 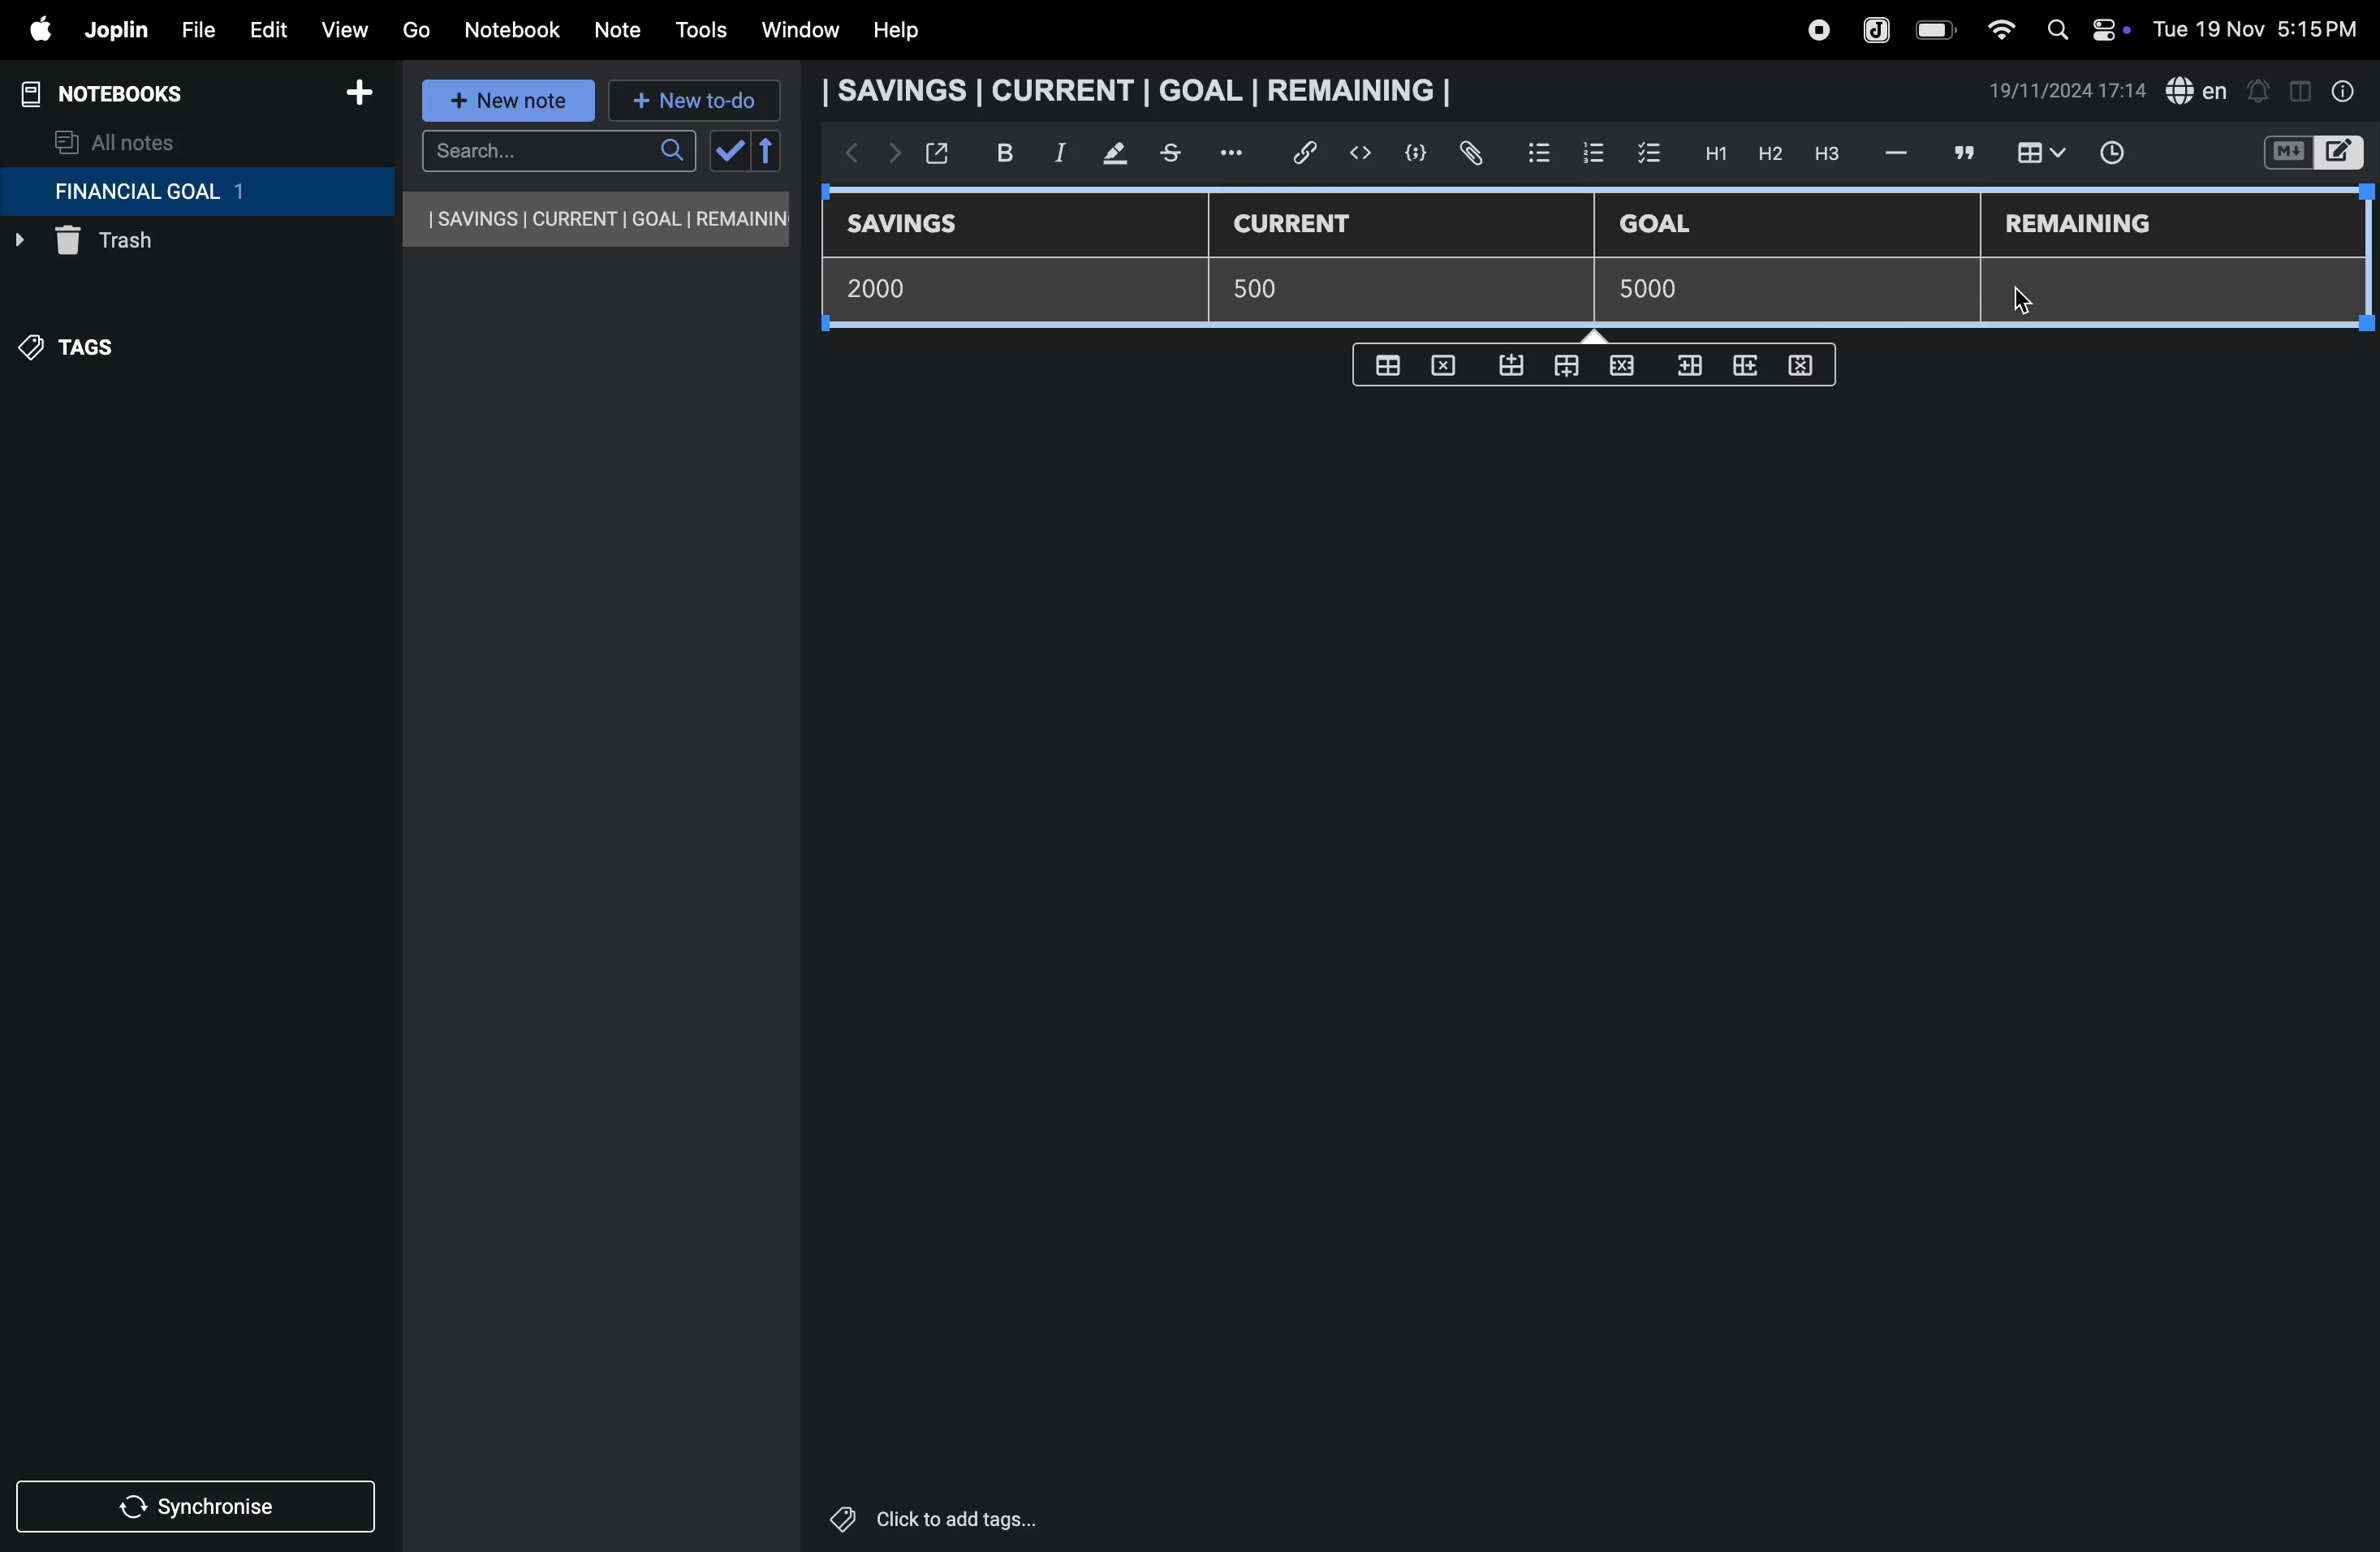 What do you see at coordinates (343, 25) in the screenshot?
I see `view` at bounding box center [343, 25].